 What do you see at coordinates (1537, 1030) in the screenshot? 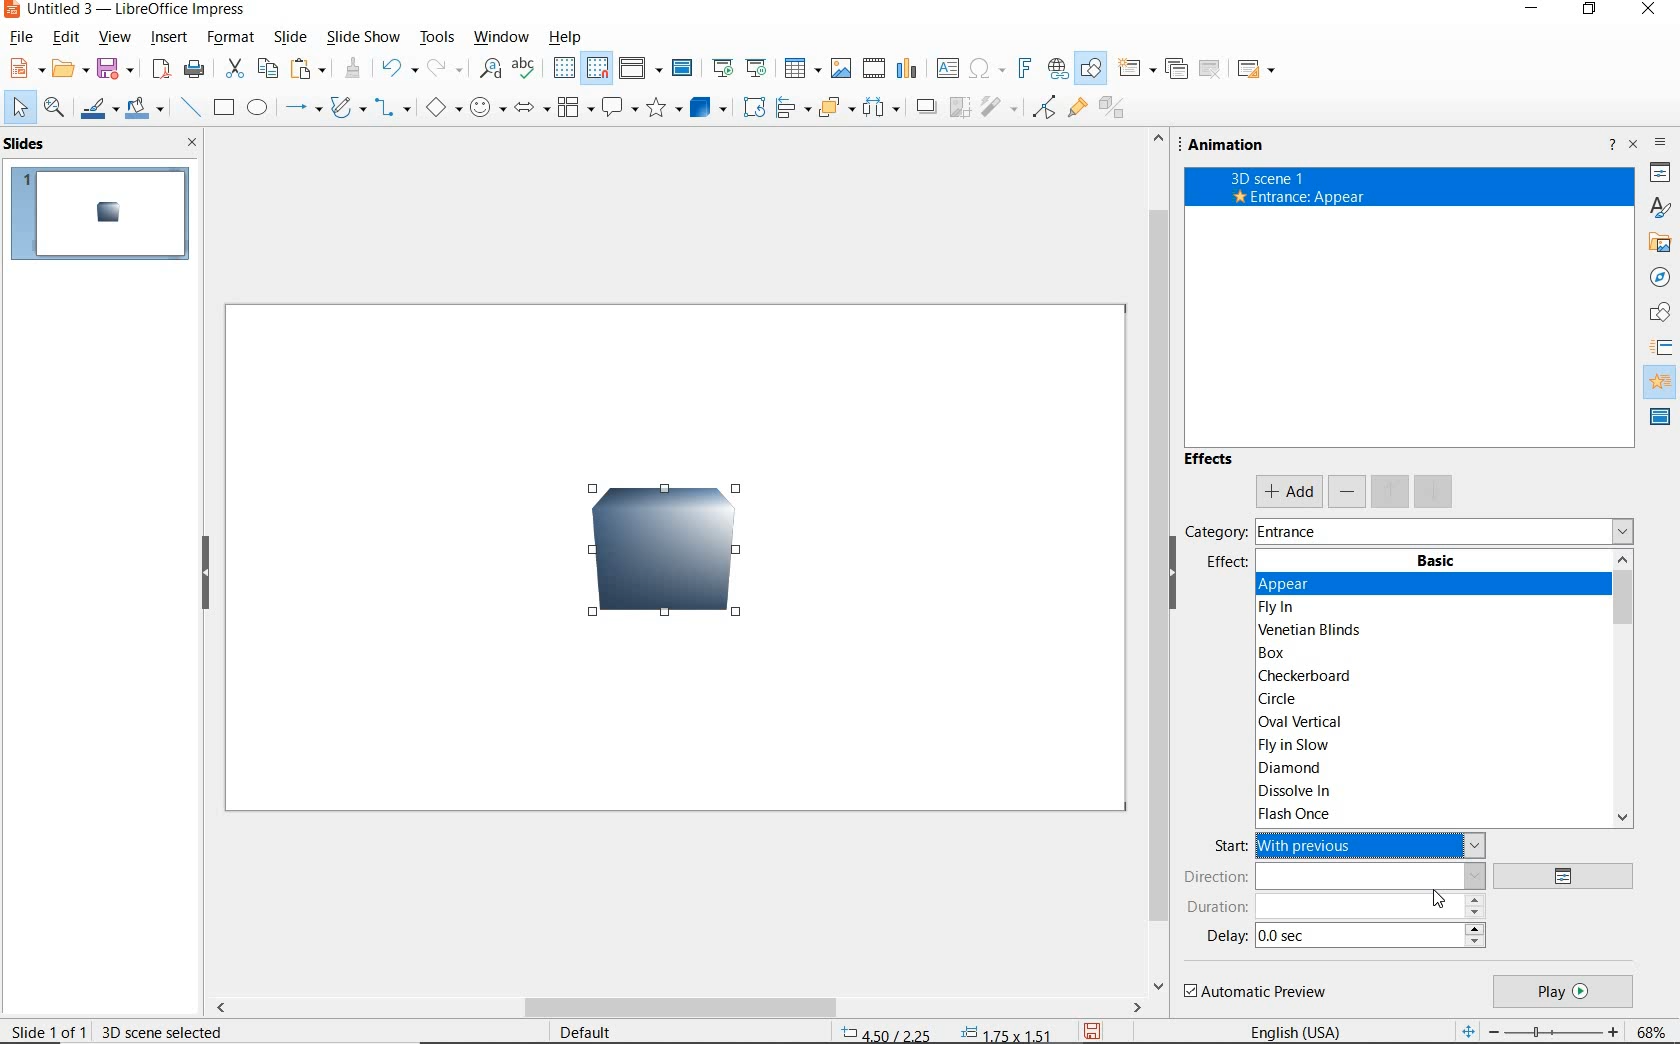
I see `zoom out or zoom in` at bounding box center [1537, 1030].